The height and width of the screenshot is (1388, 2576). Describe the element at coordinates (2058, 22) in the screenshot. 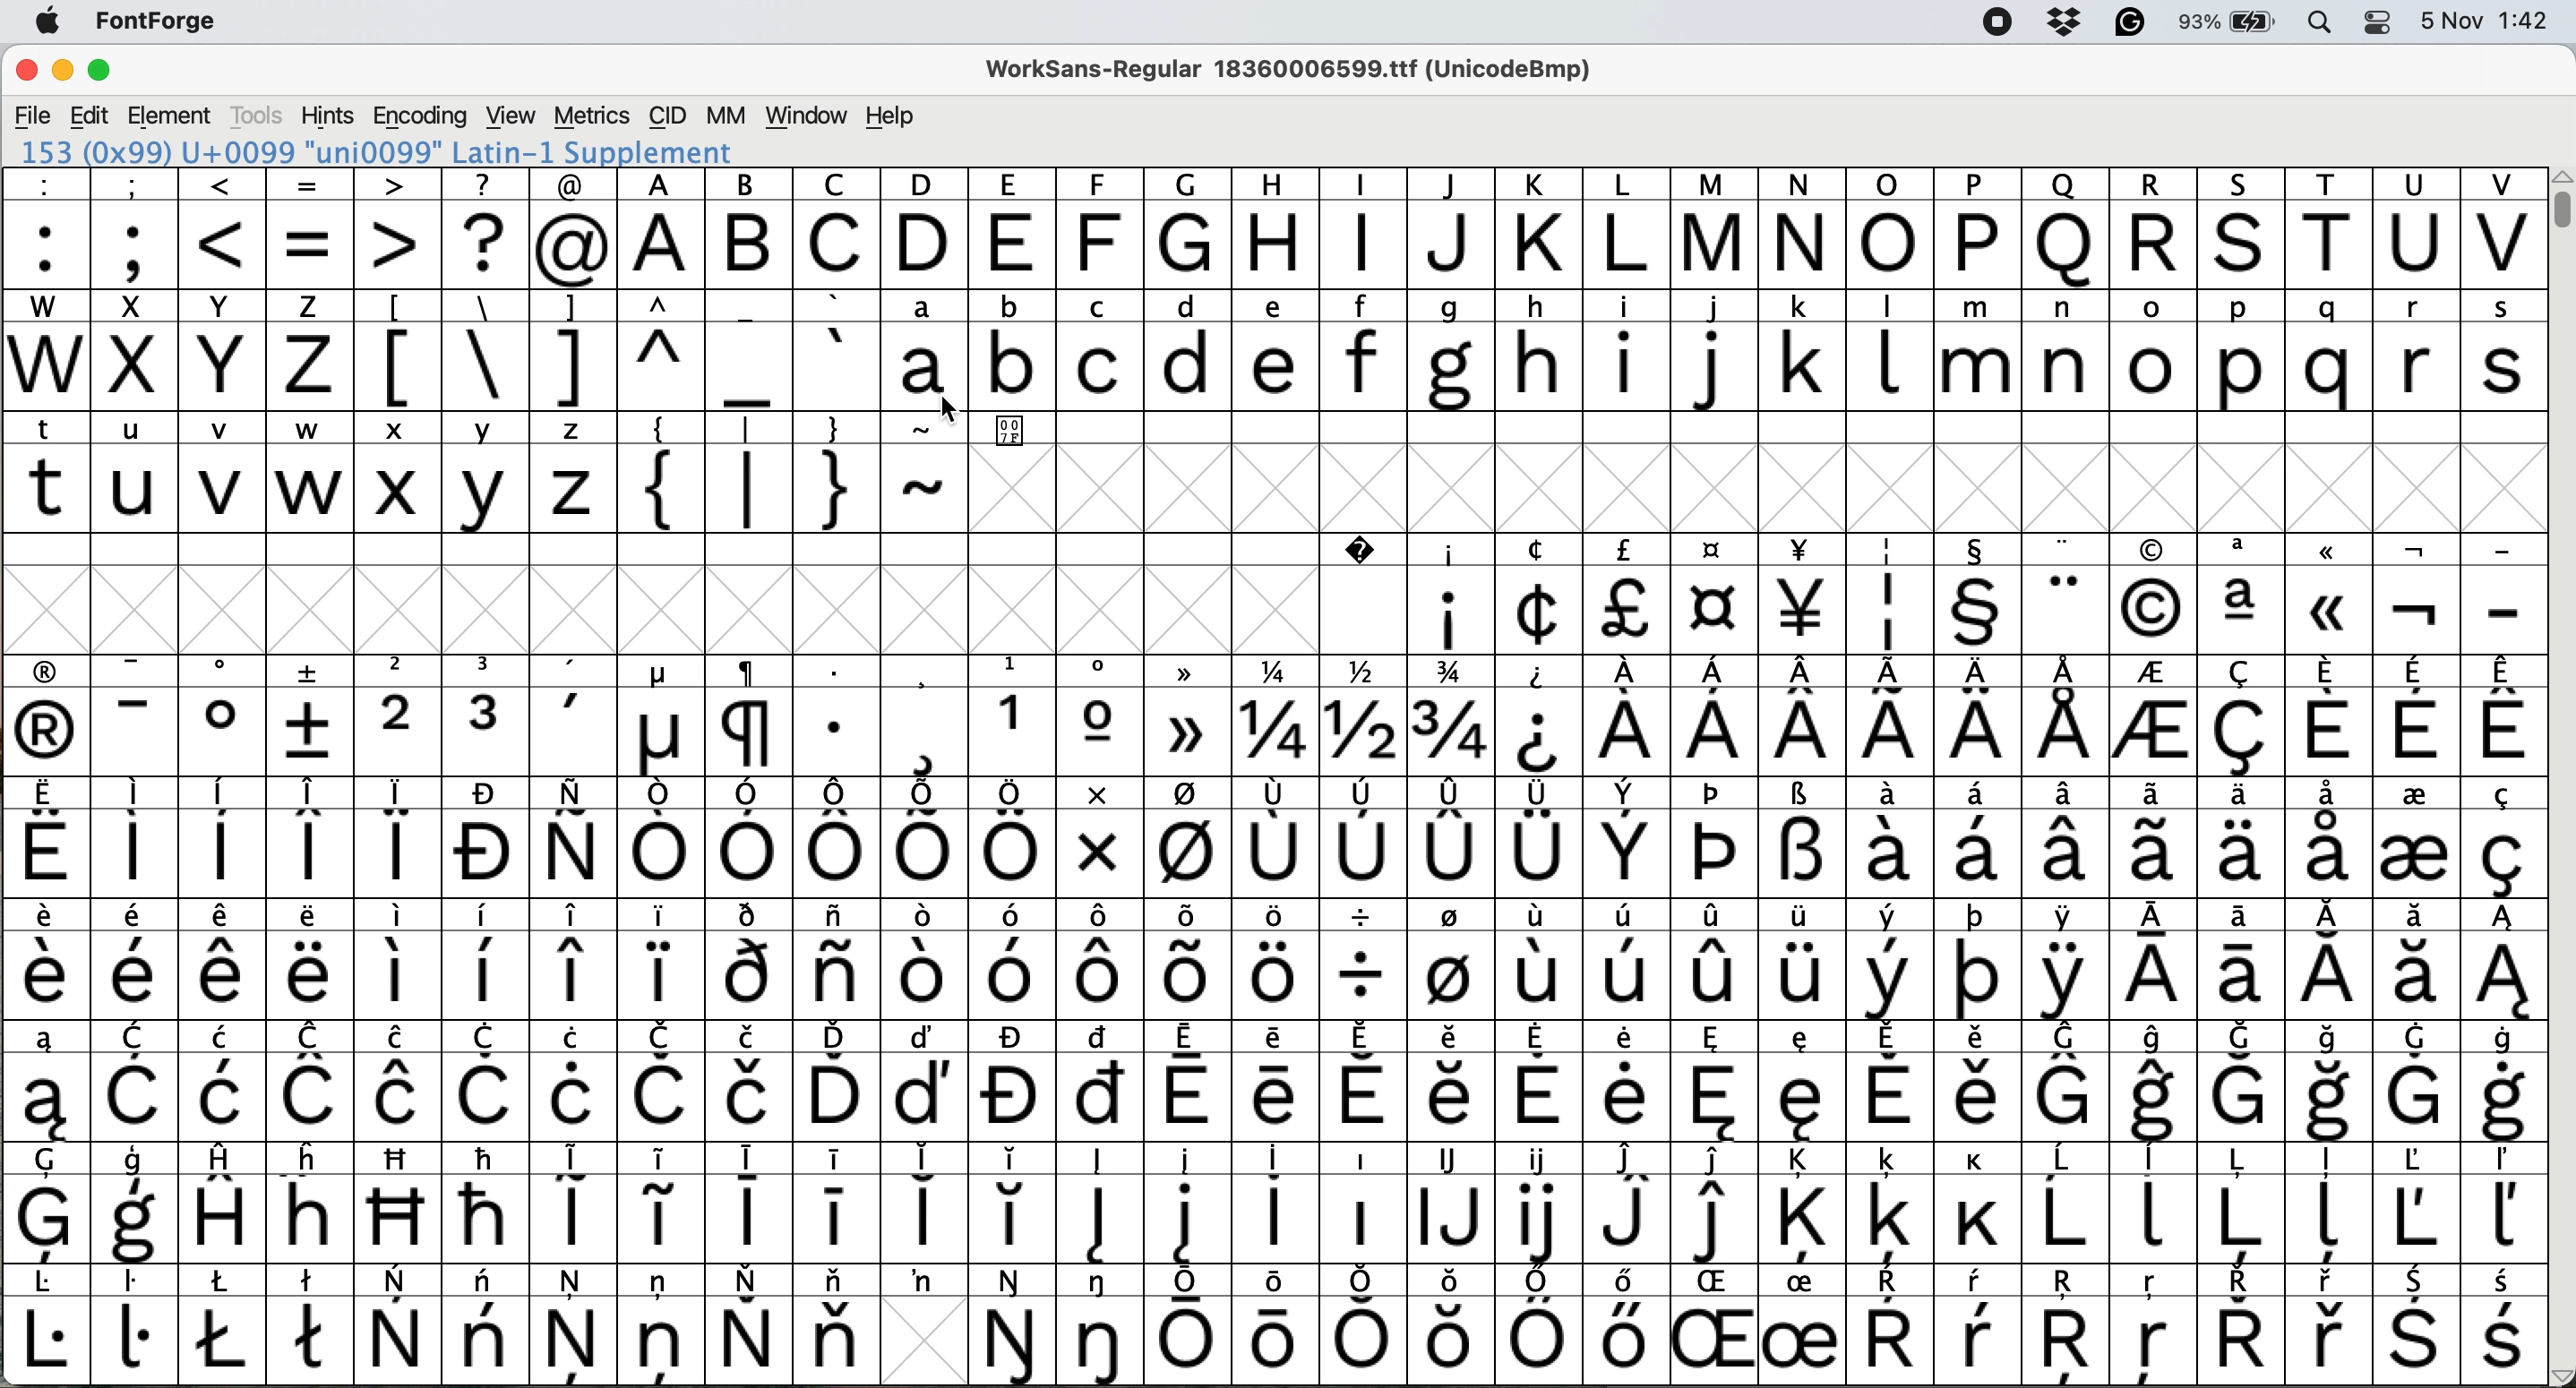

I see `dropbox` at that location.